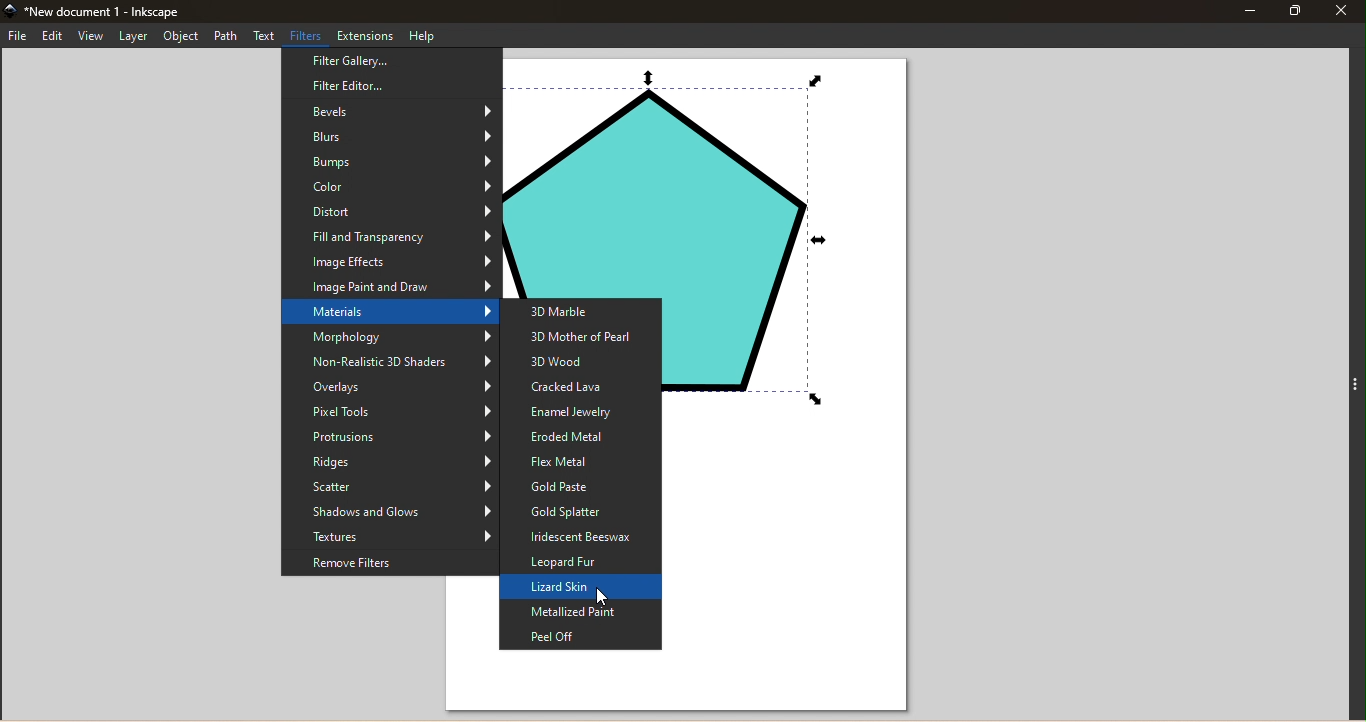 Image resolution: width=1366 pixels, height=722 pixels. I want to click on Lizard Skin, so click(581, 588).